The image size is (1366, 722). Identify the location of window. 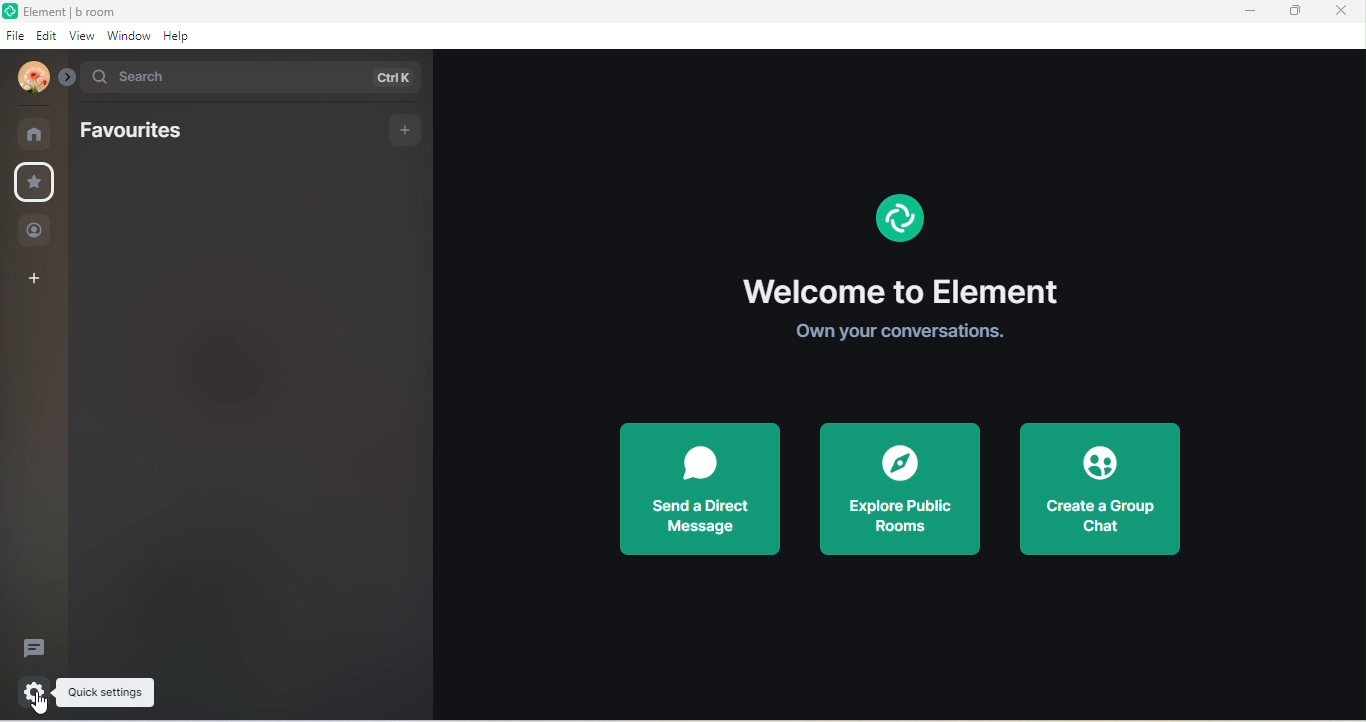
(128, 35).